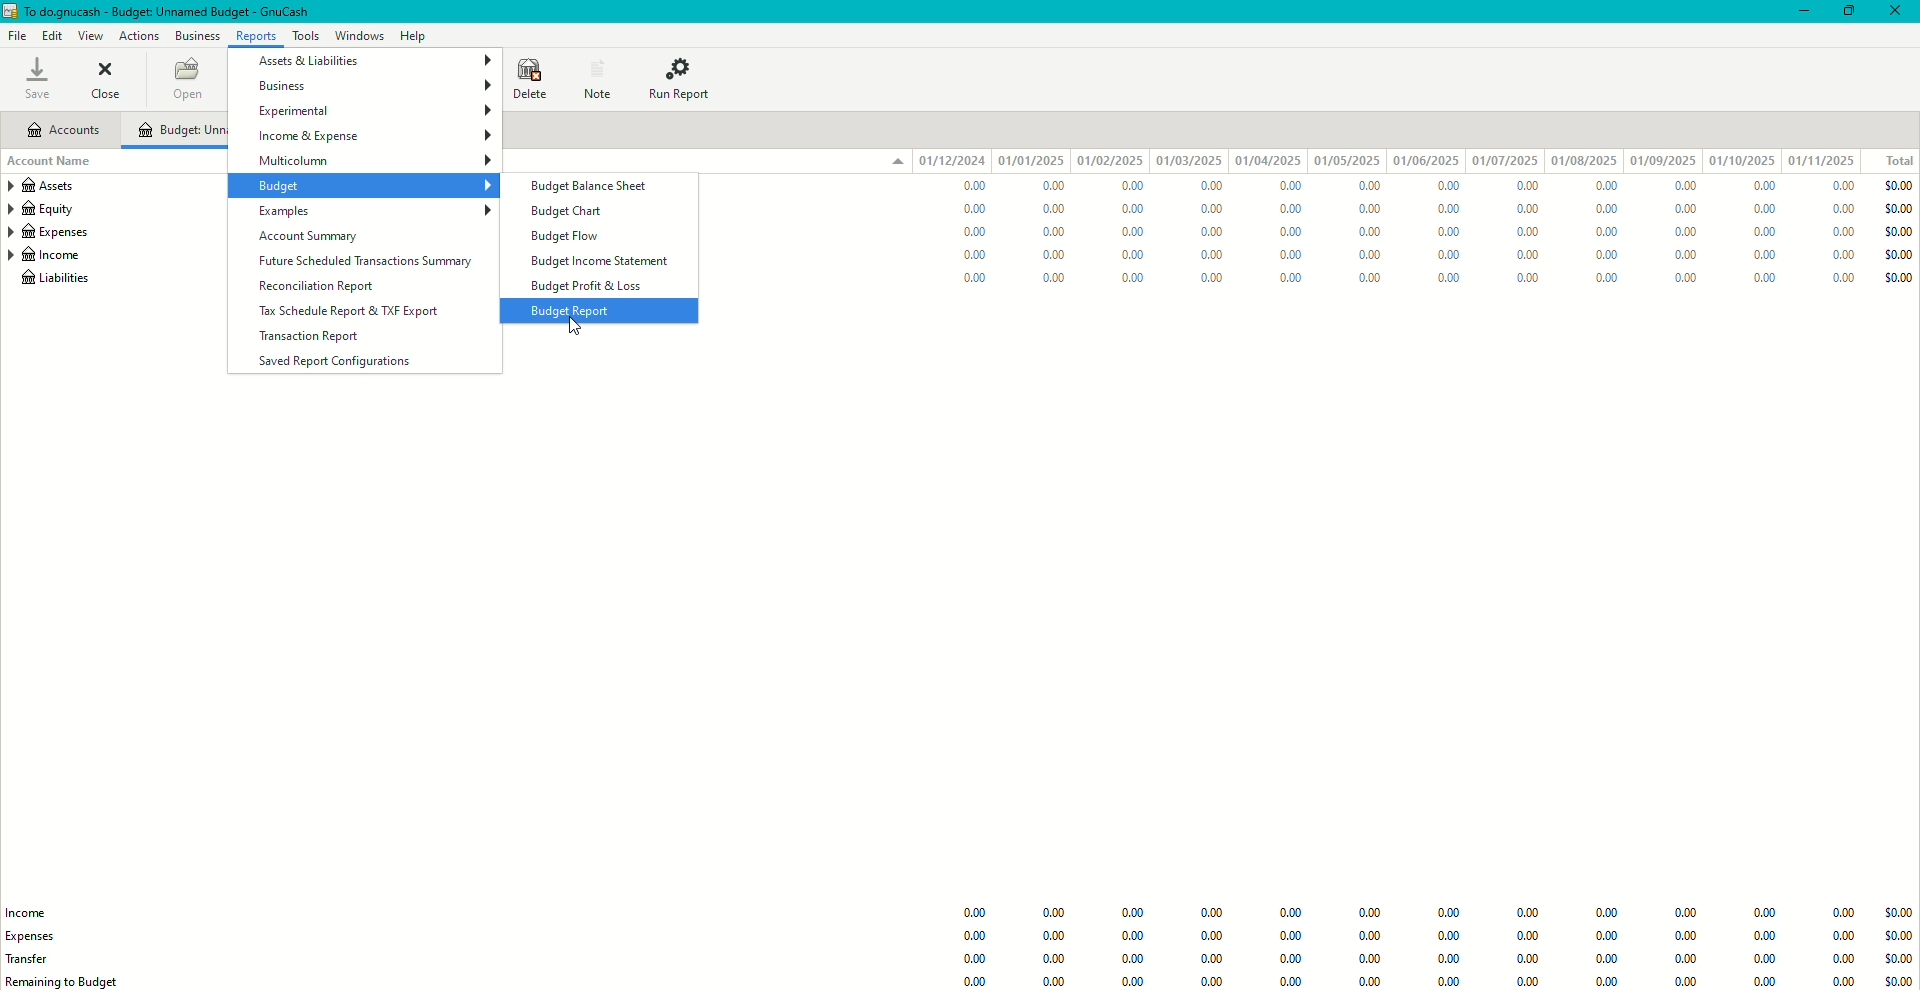  I want to click on todo.gnucash - budget: unnamed budget - gnucash, so click(165, 12).